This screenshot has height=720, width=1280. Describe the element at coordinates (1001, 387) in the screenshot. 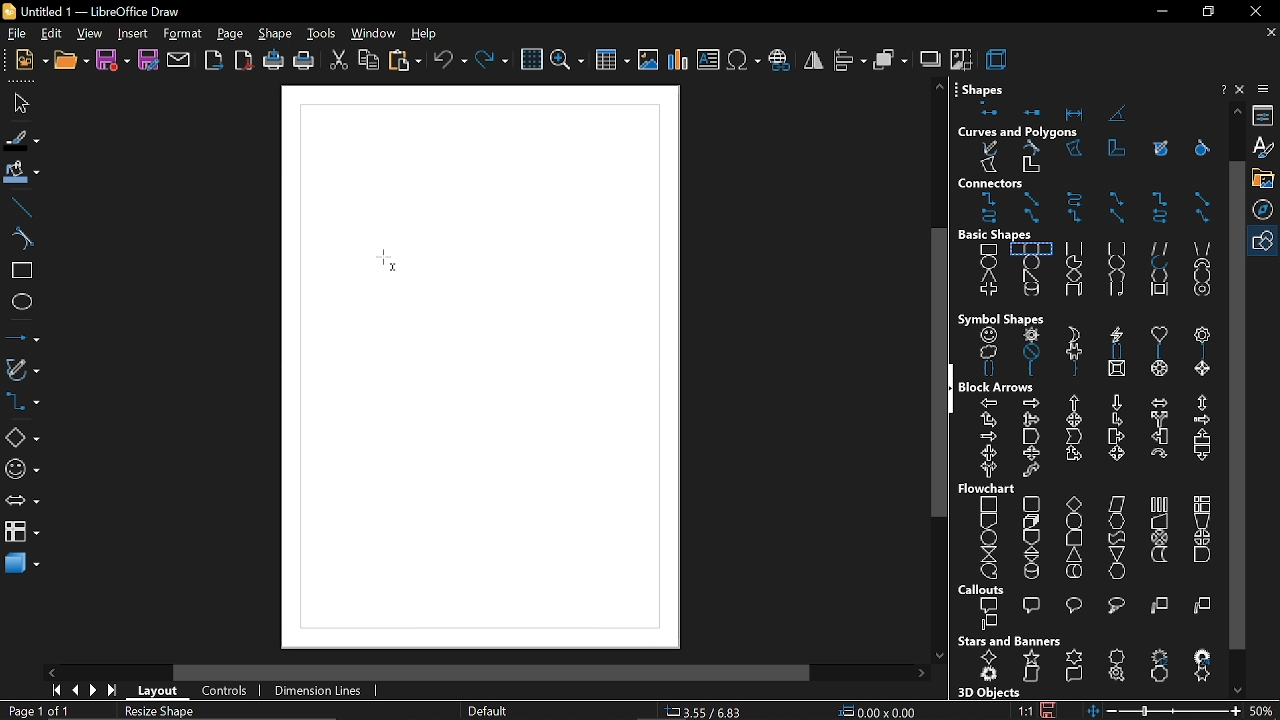

I see `block arrows` at that location.